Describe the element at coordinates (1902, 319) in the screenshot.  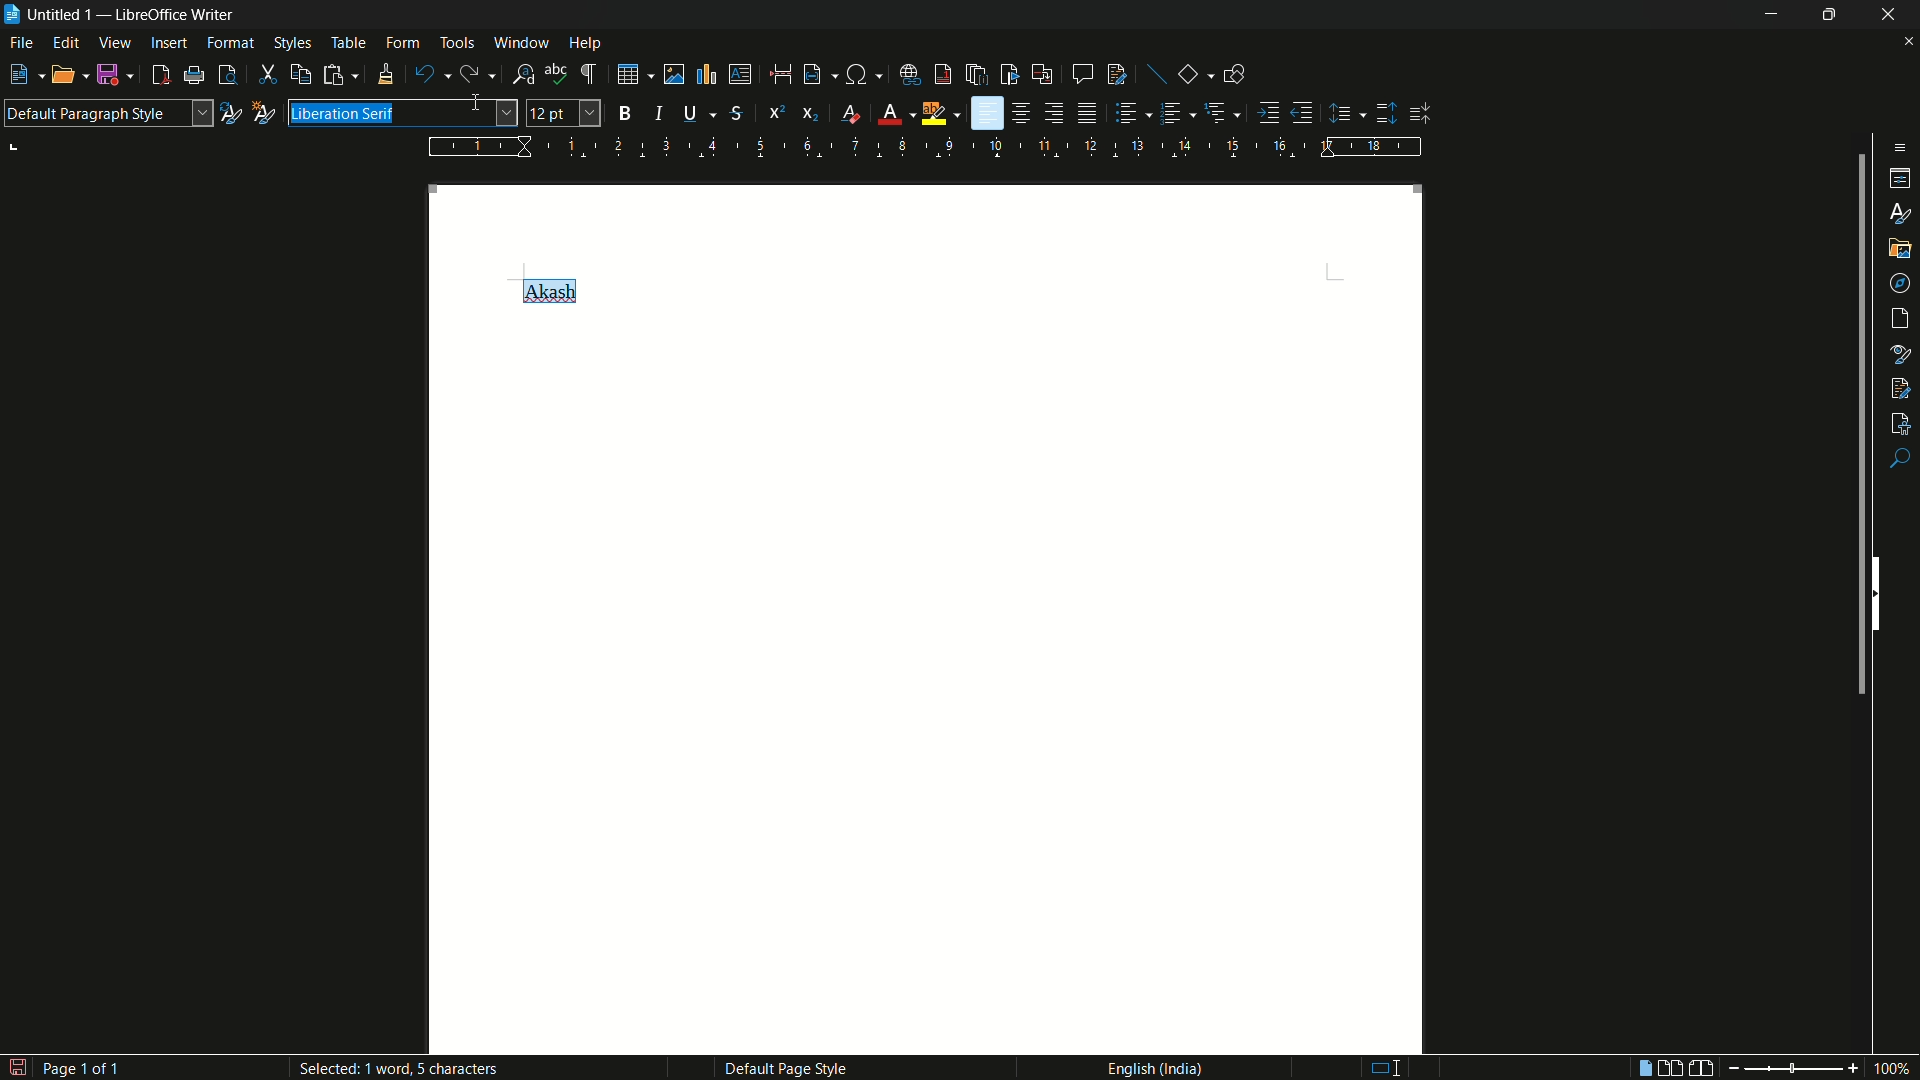
I see `page` at that location.